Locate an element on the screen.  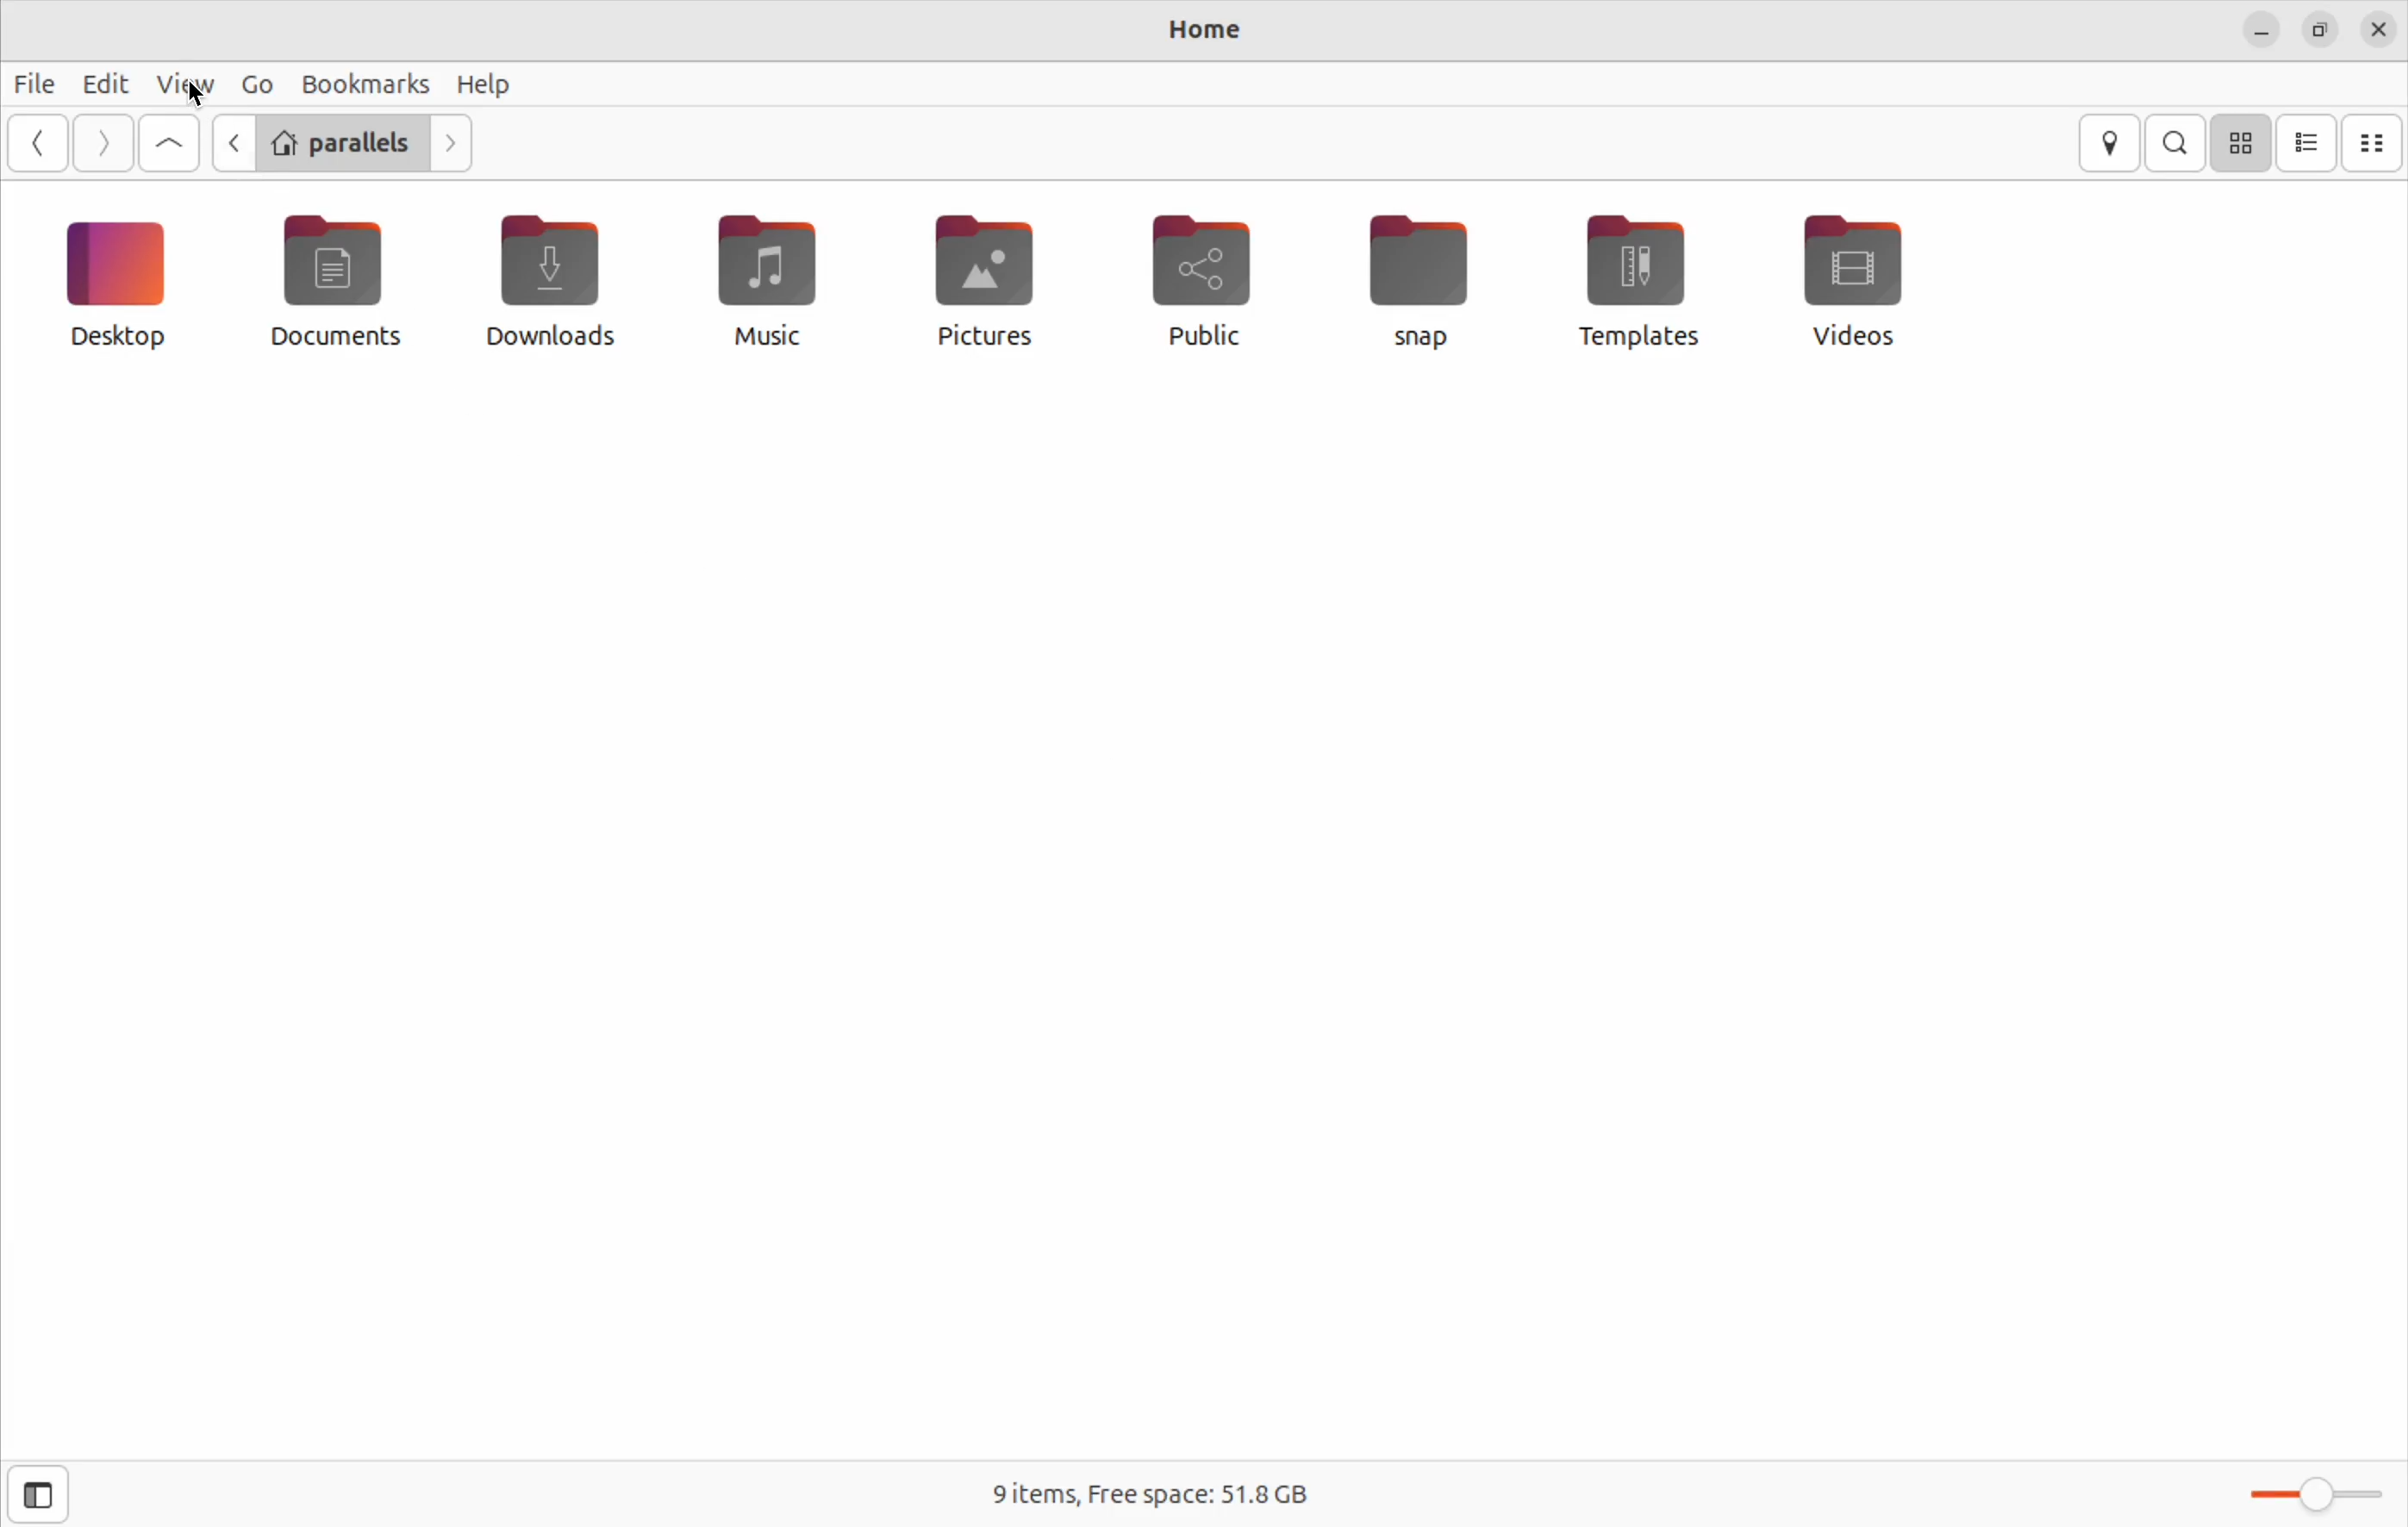
documents is located at coordinates (339, 284).